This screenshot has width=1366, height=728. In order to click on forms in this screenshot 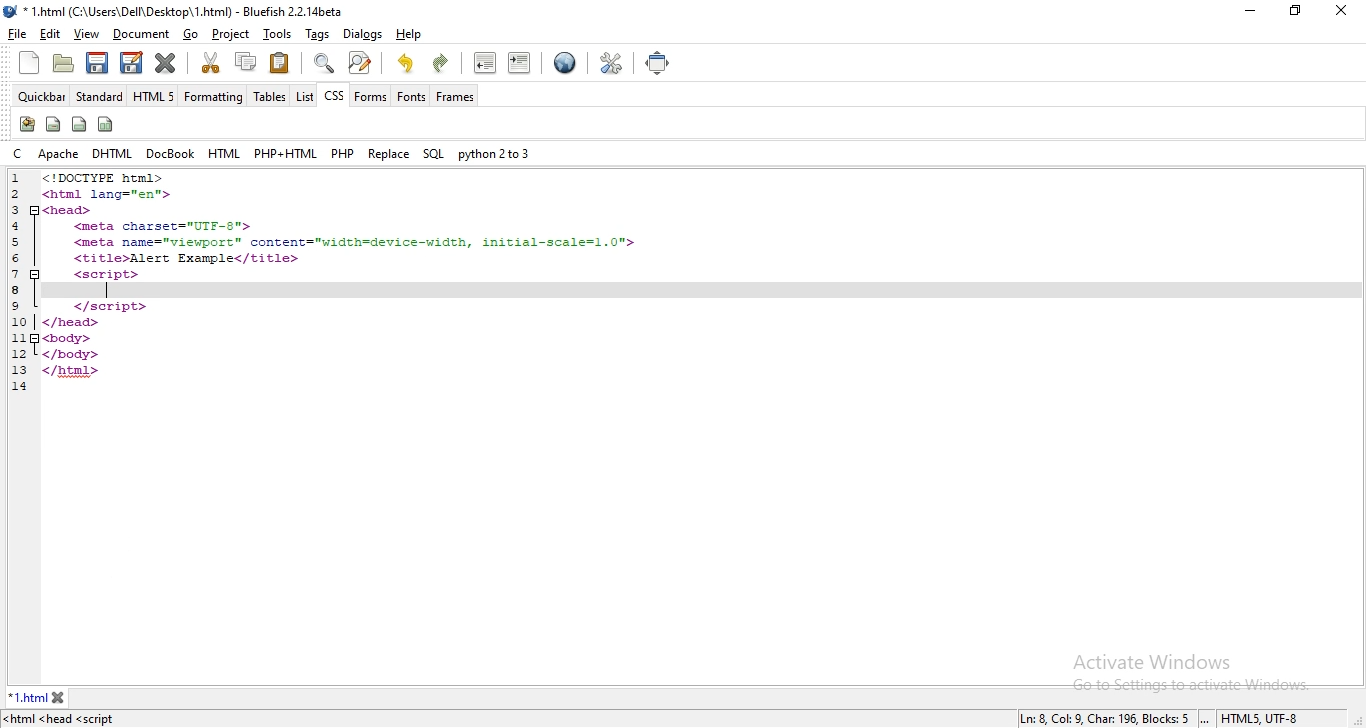, I will do `click(370, 95)`.